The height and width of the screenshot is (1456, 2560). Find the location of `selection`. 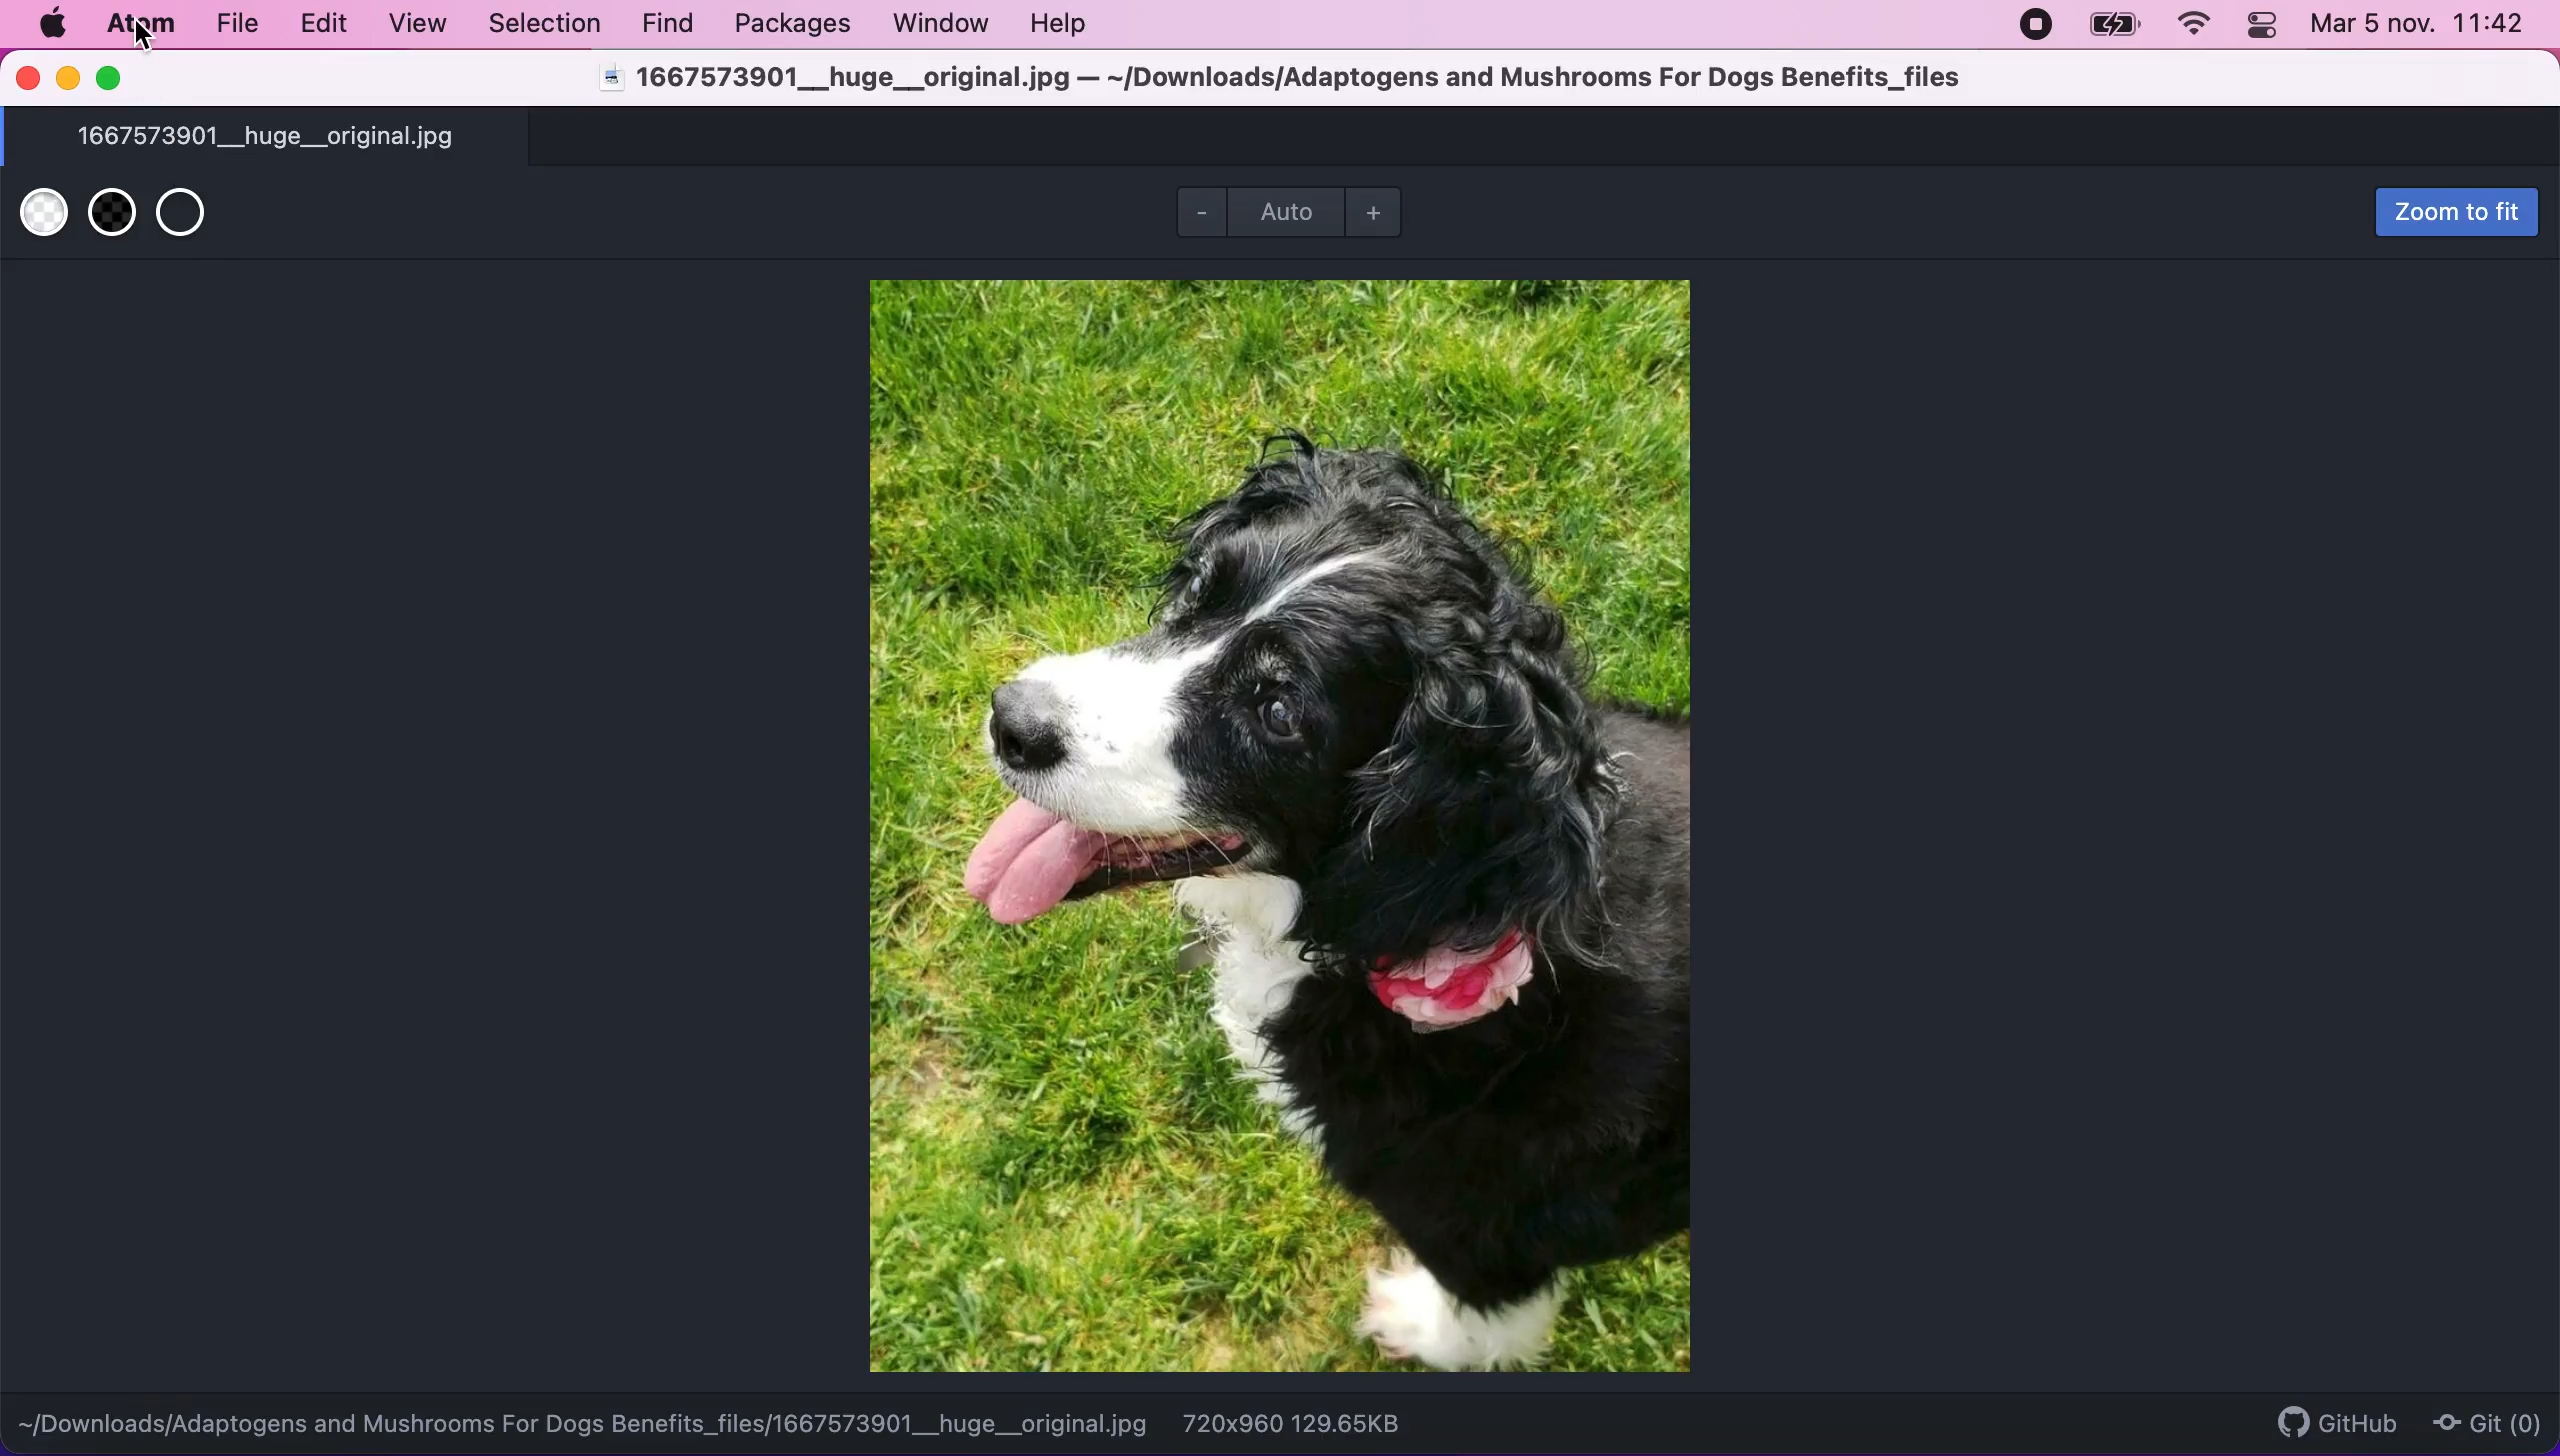

selection is located at coordinates (542, 24).